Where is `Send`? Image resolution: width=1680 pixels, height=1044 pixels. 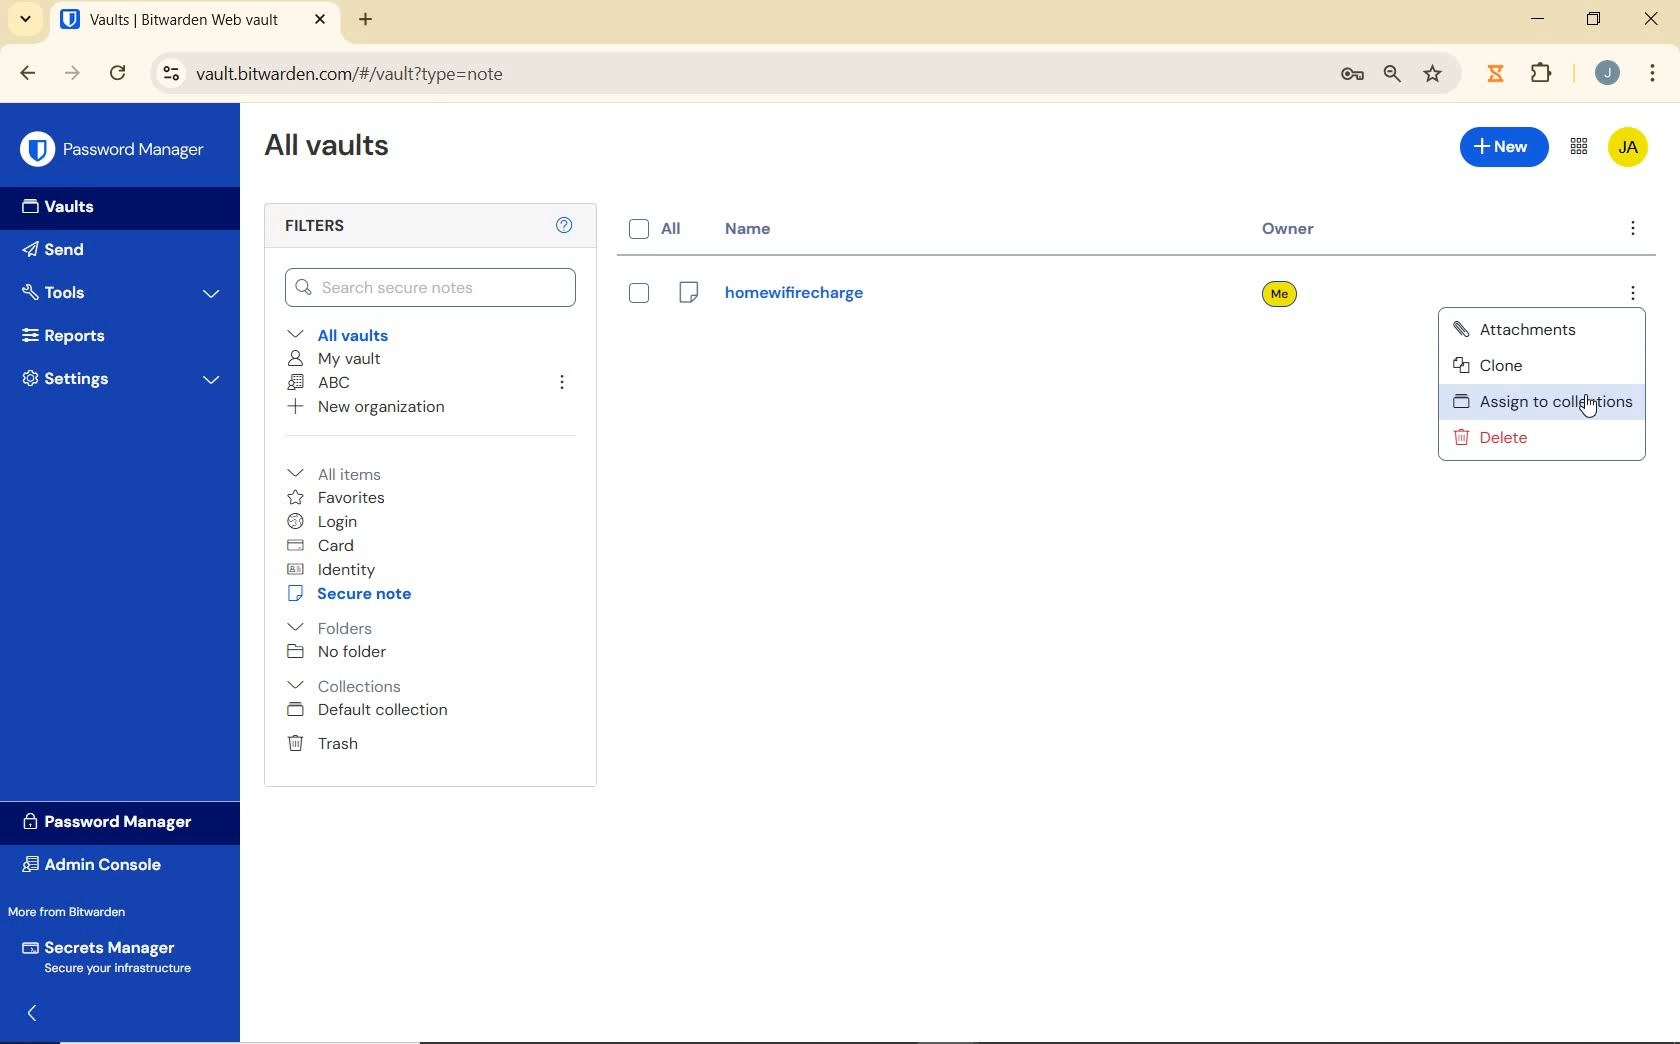
Send is located at coordinates (60, 248).